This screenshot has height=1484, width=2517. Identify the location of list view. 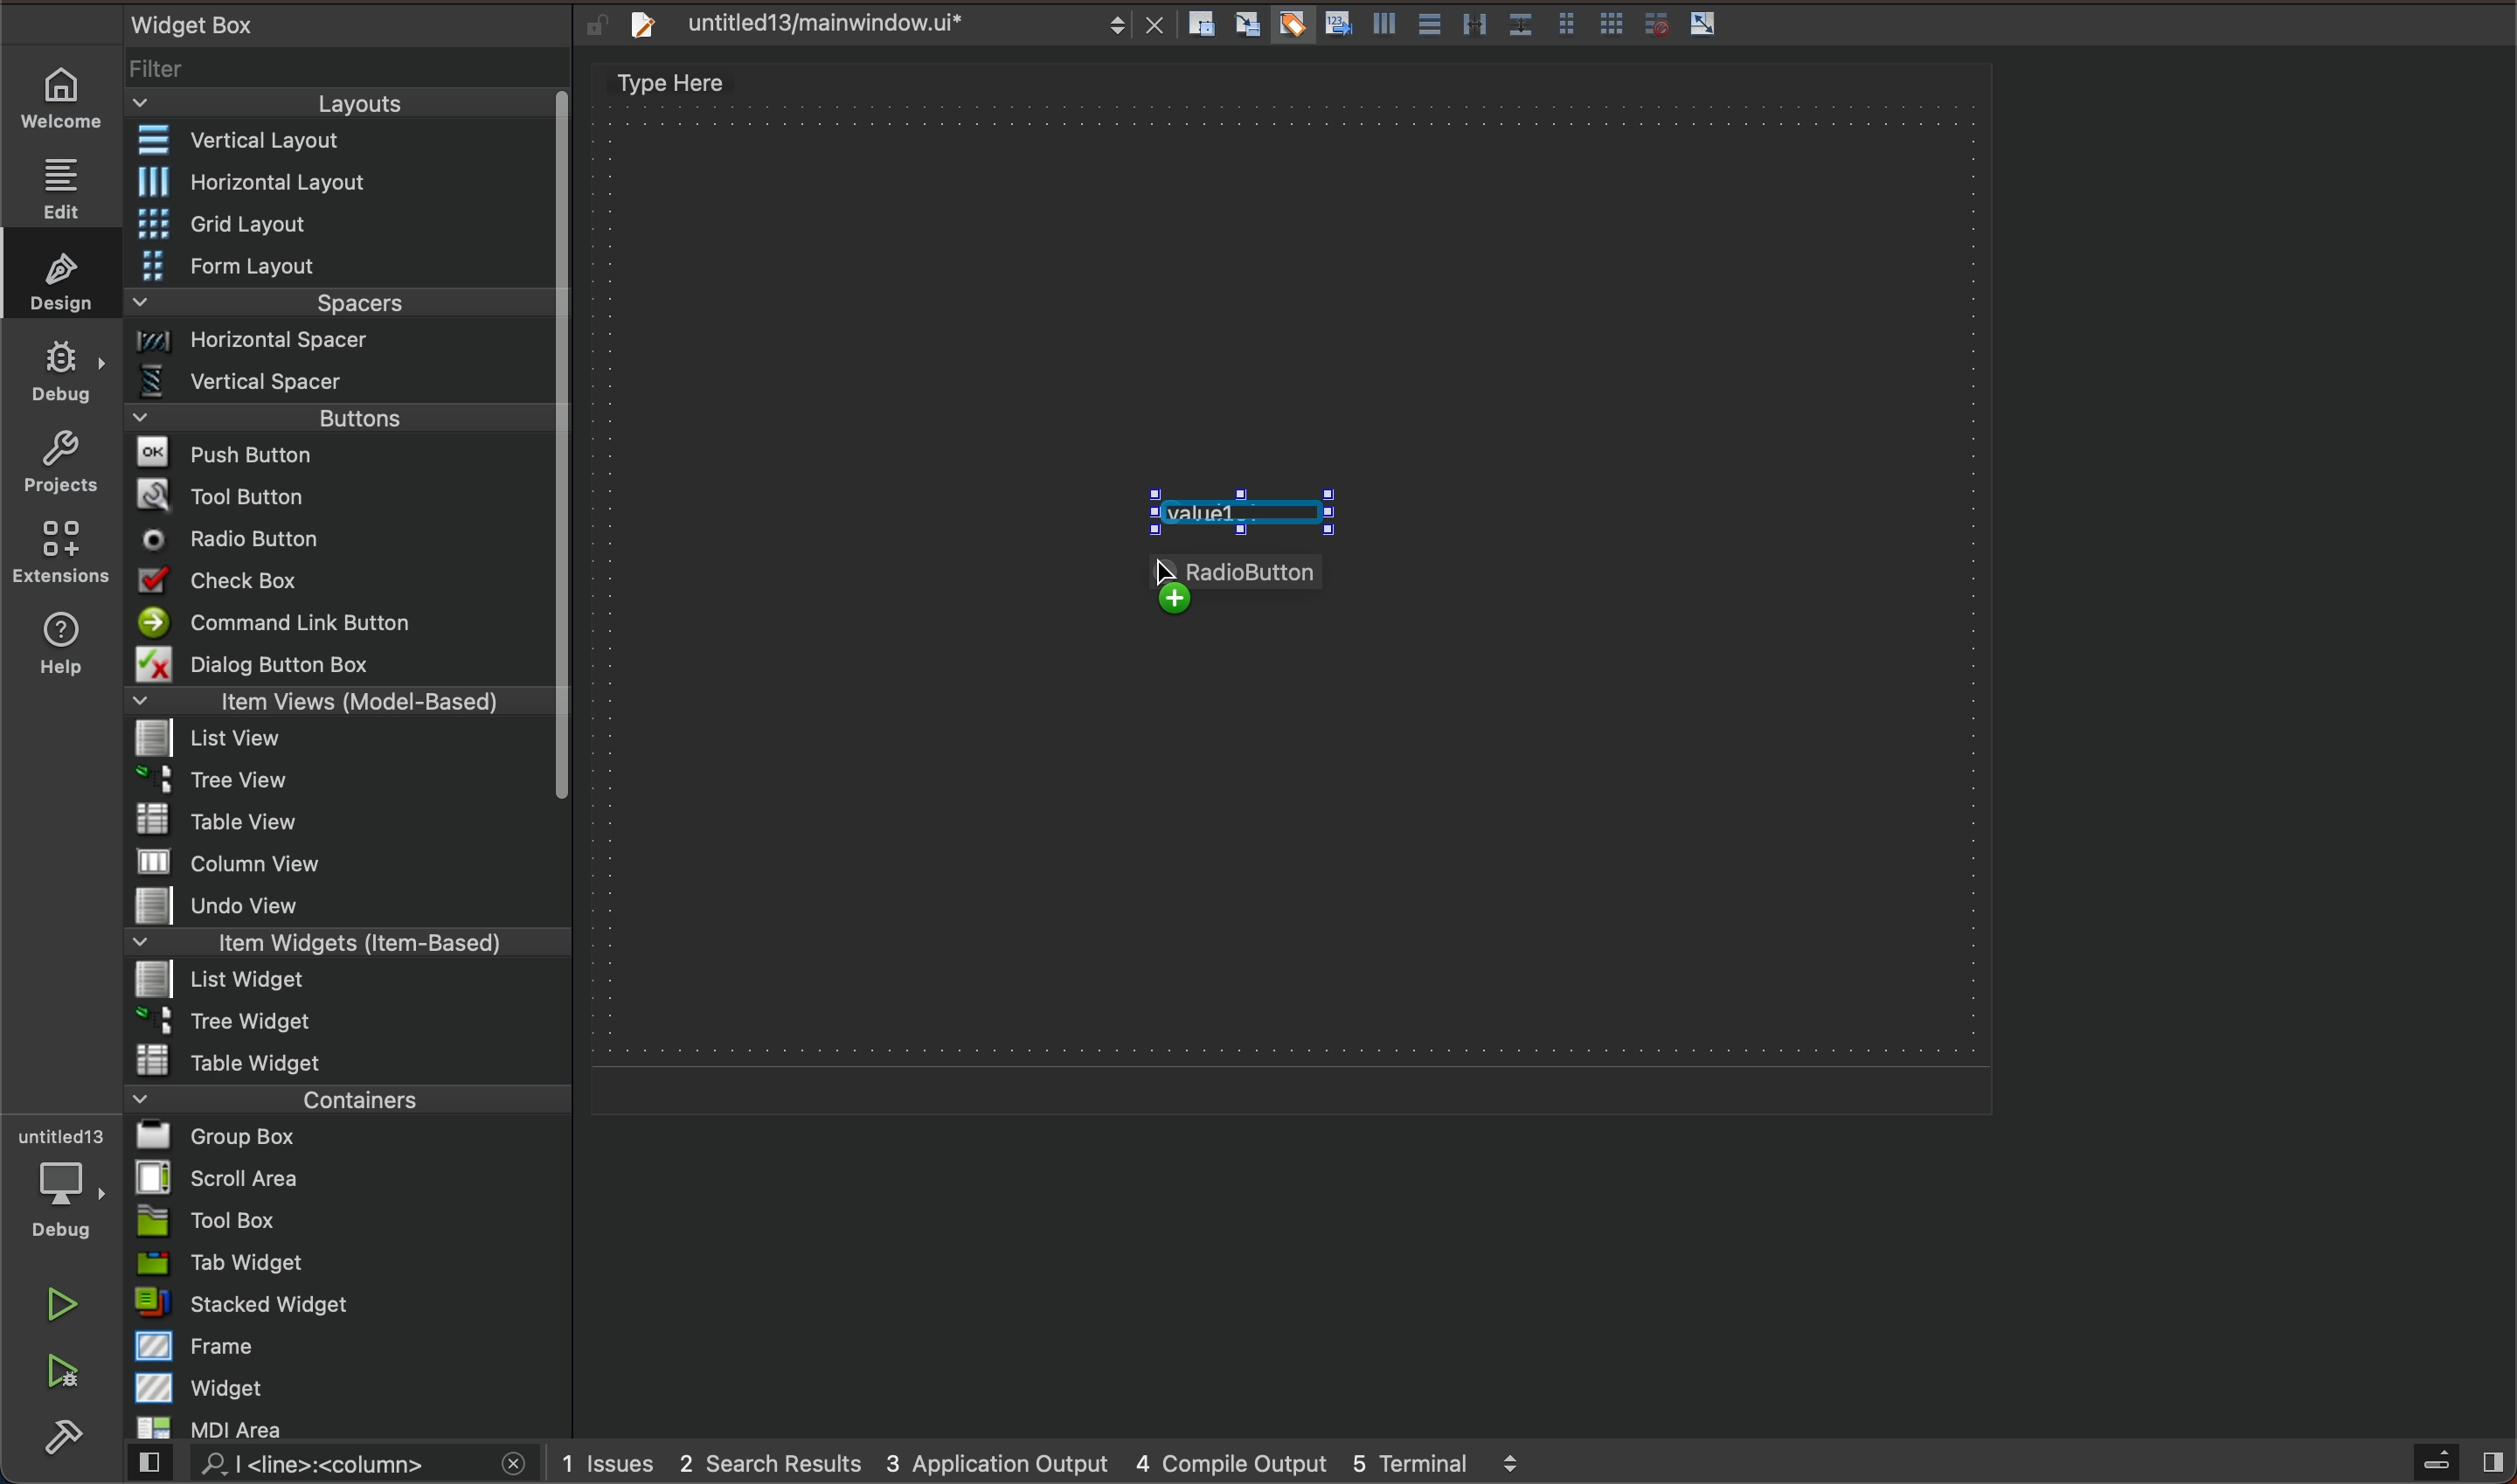
(336, 745).